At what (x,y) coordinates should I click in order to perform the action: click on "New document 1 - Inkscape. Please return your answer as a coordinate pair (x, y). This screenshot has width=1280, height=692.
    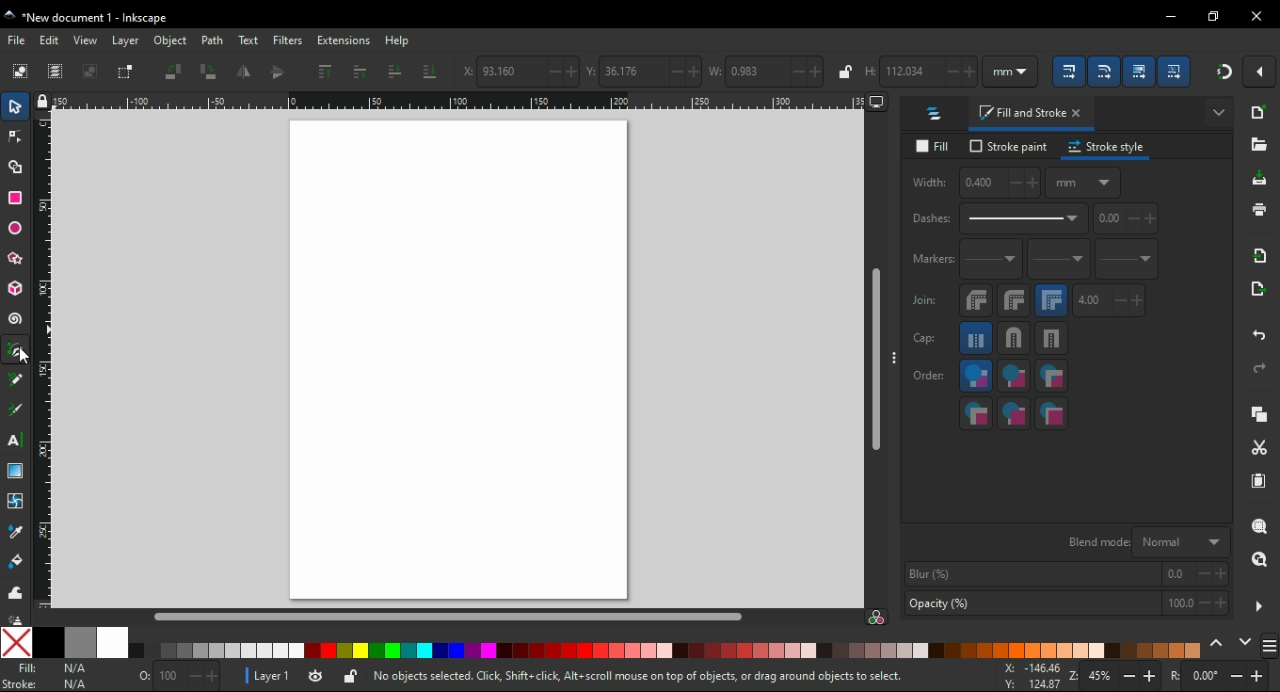
    Looking at the image, I should click on (88, 19).